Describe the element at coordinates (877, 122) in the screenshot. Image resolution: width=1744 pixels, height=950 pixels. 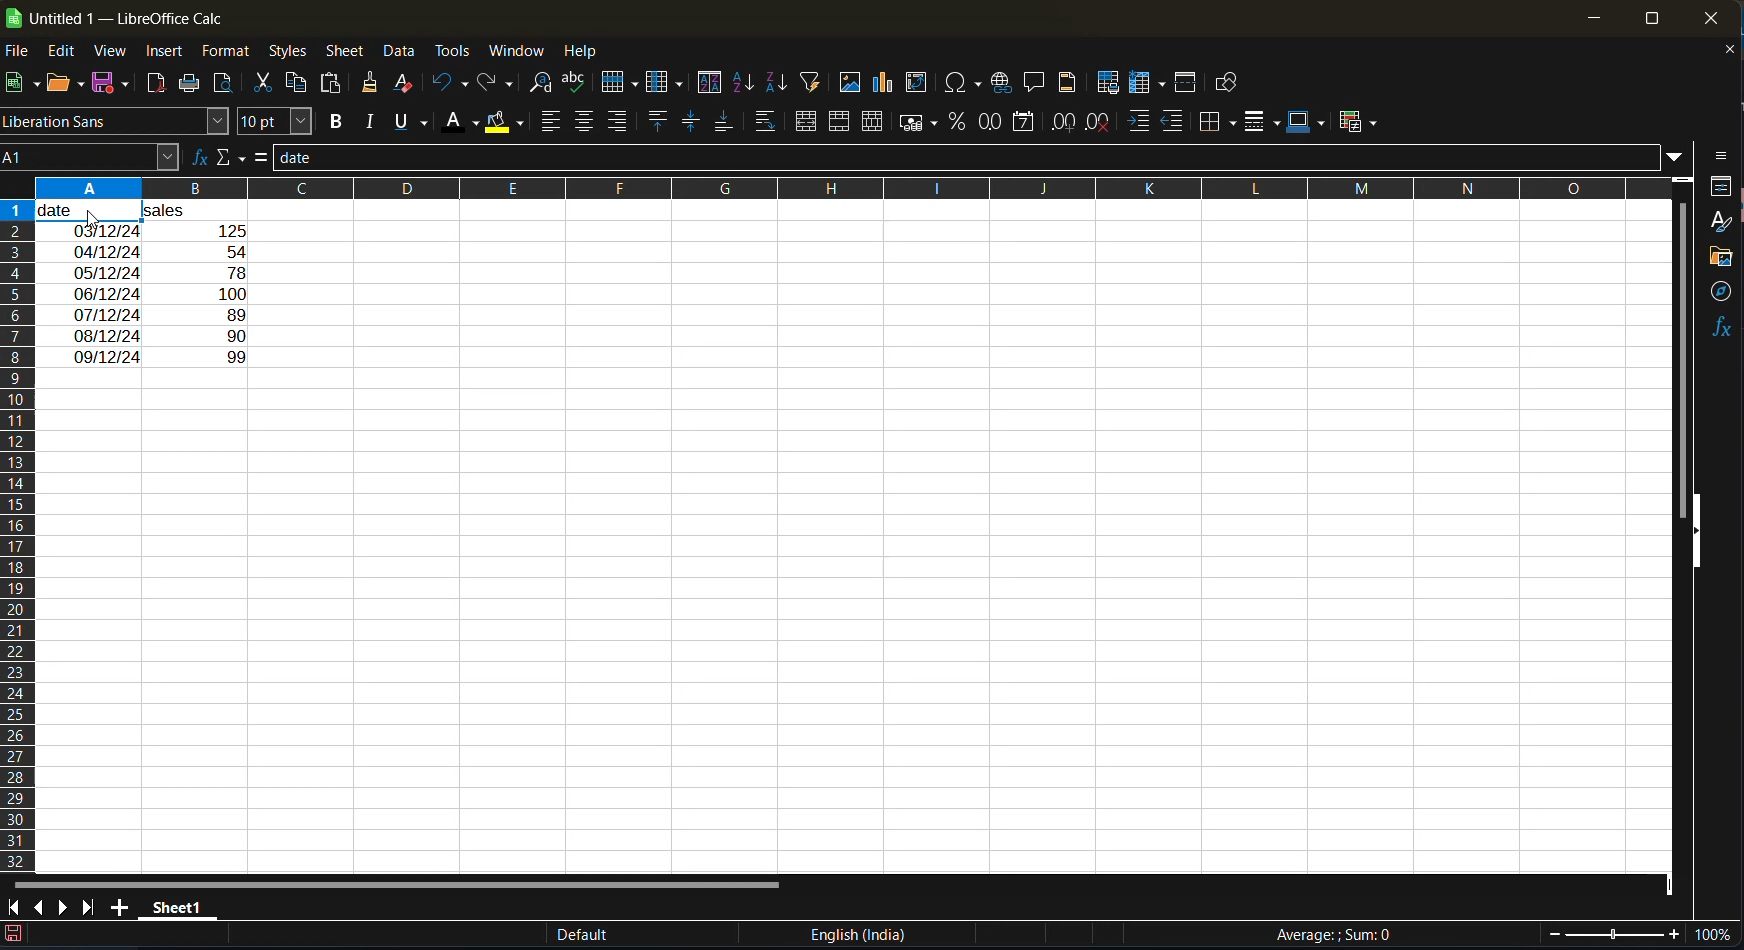
I see `unmerge cells` at that location.